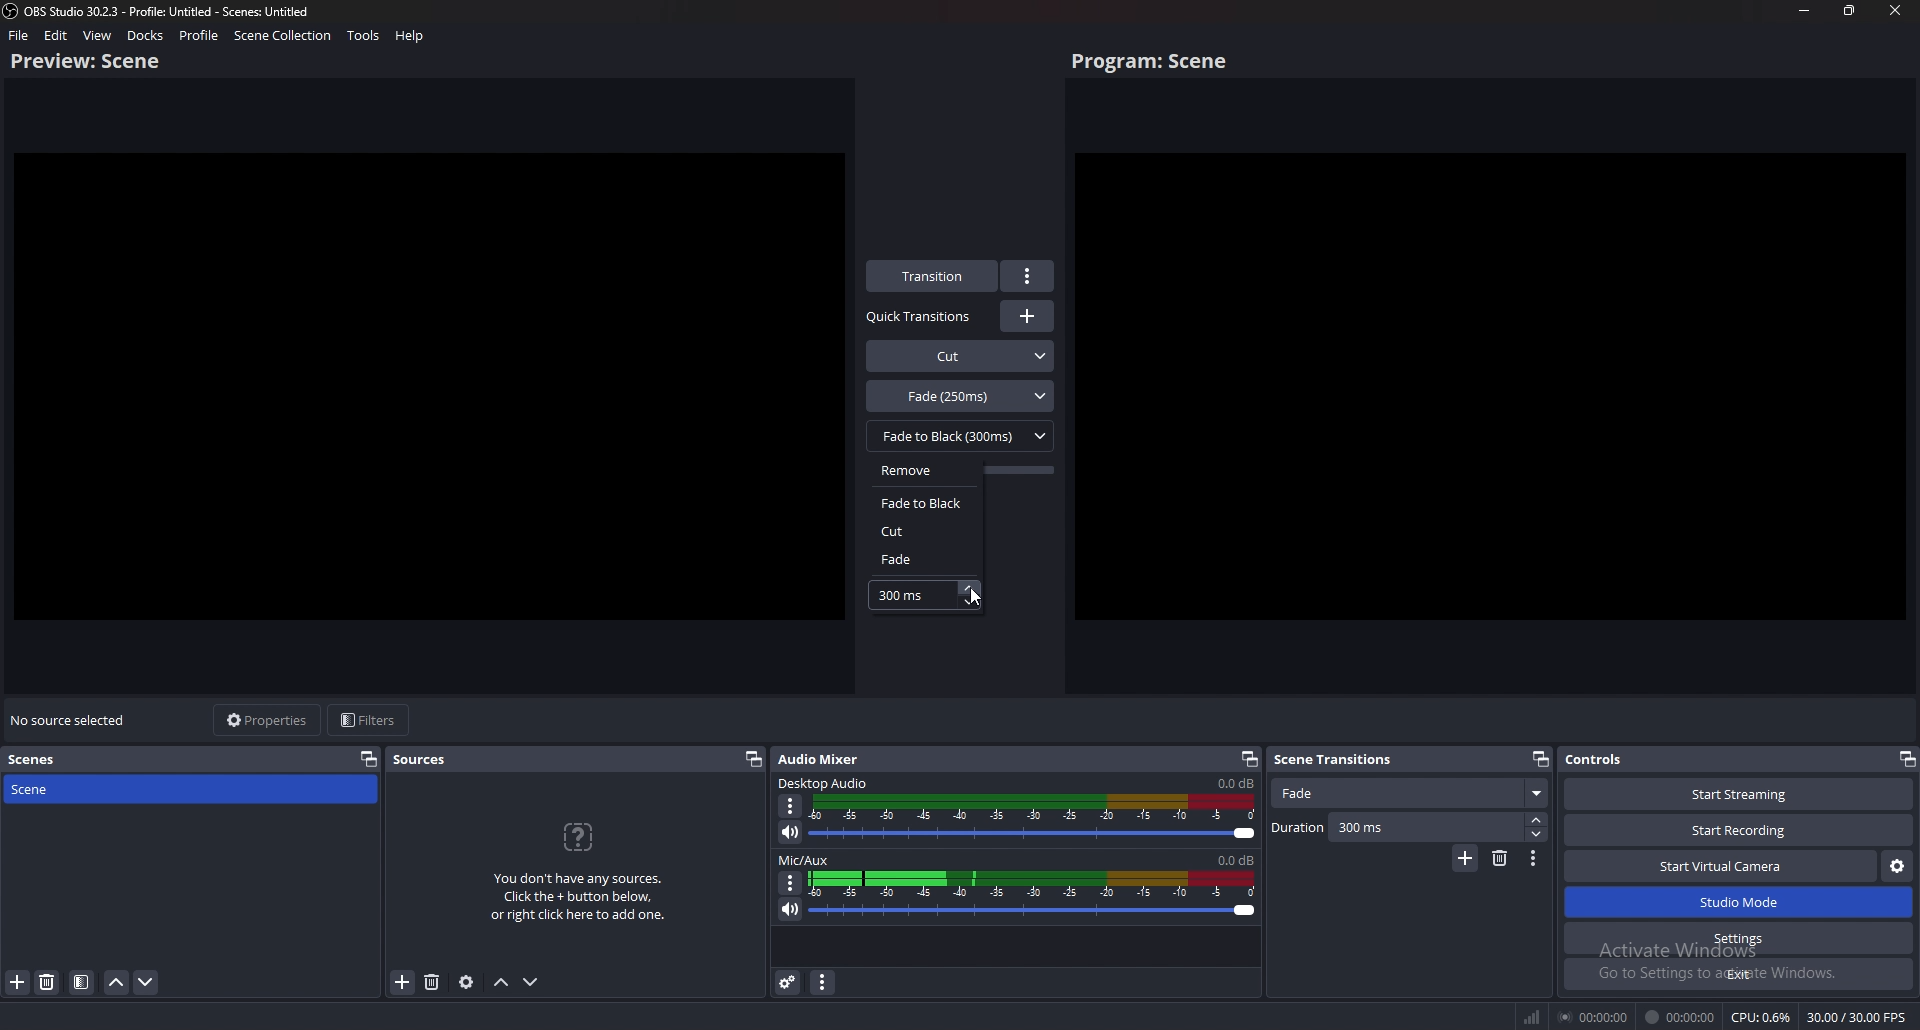 The height and width of the screenshot is (1030, 1920). What do you see at coordinates (180, 10) in the screenshot?
I see `) OBS 30.2.3 - Profile: Untitled - Scenes: Untitled` at bounding box center [180, 10].